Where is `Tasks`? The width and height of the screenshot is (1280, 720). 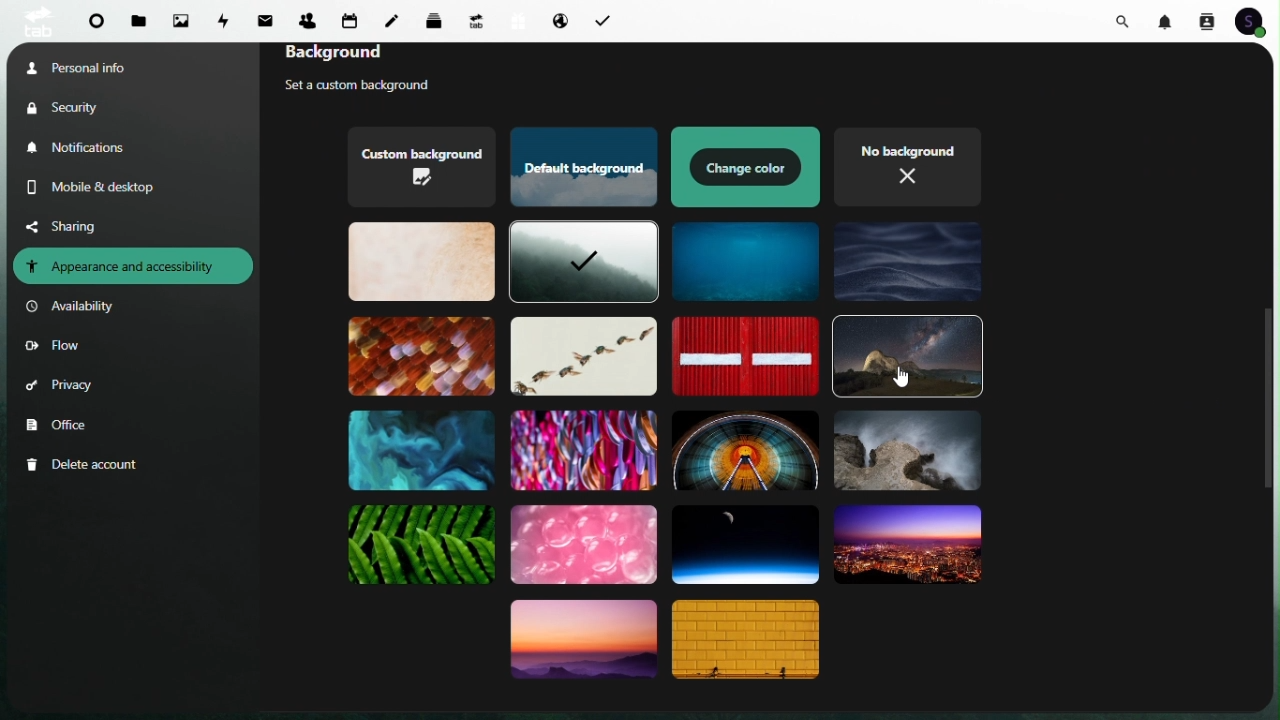
Tasks is located at coordinates (601, 19).